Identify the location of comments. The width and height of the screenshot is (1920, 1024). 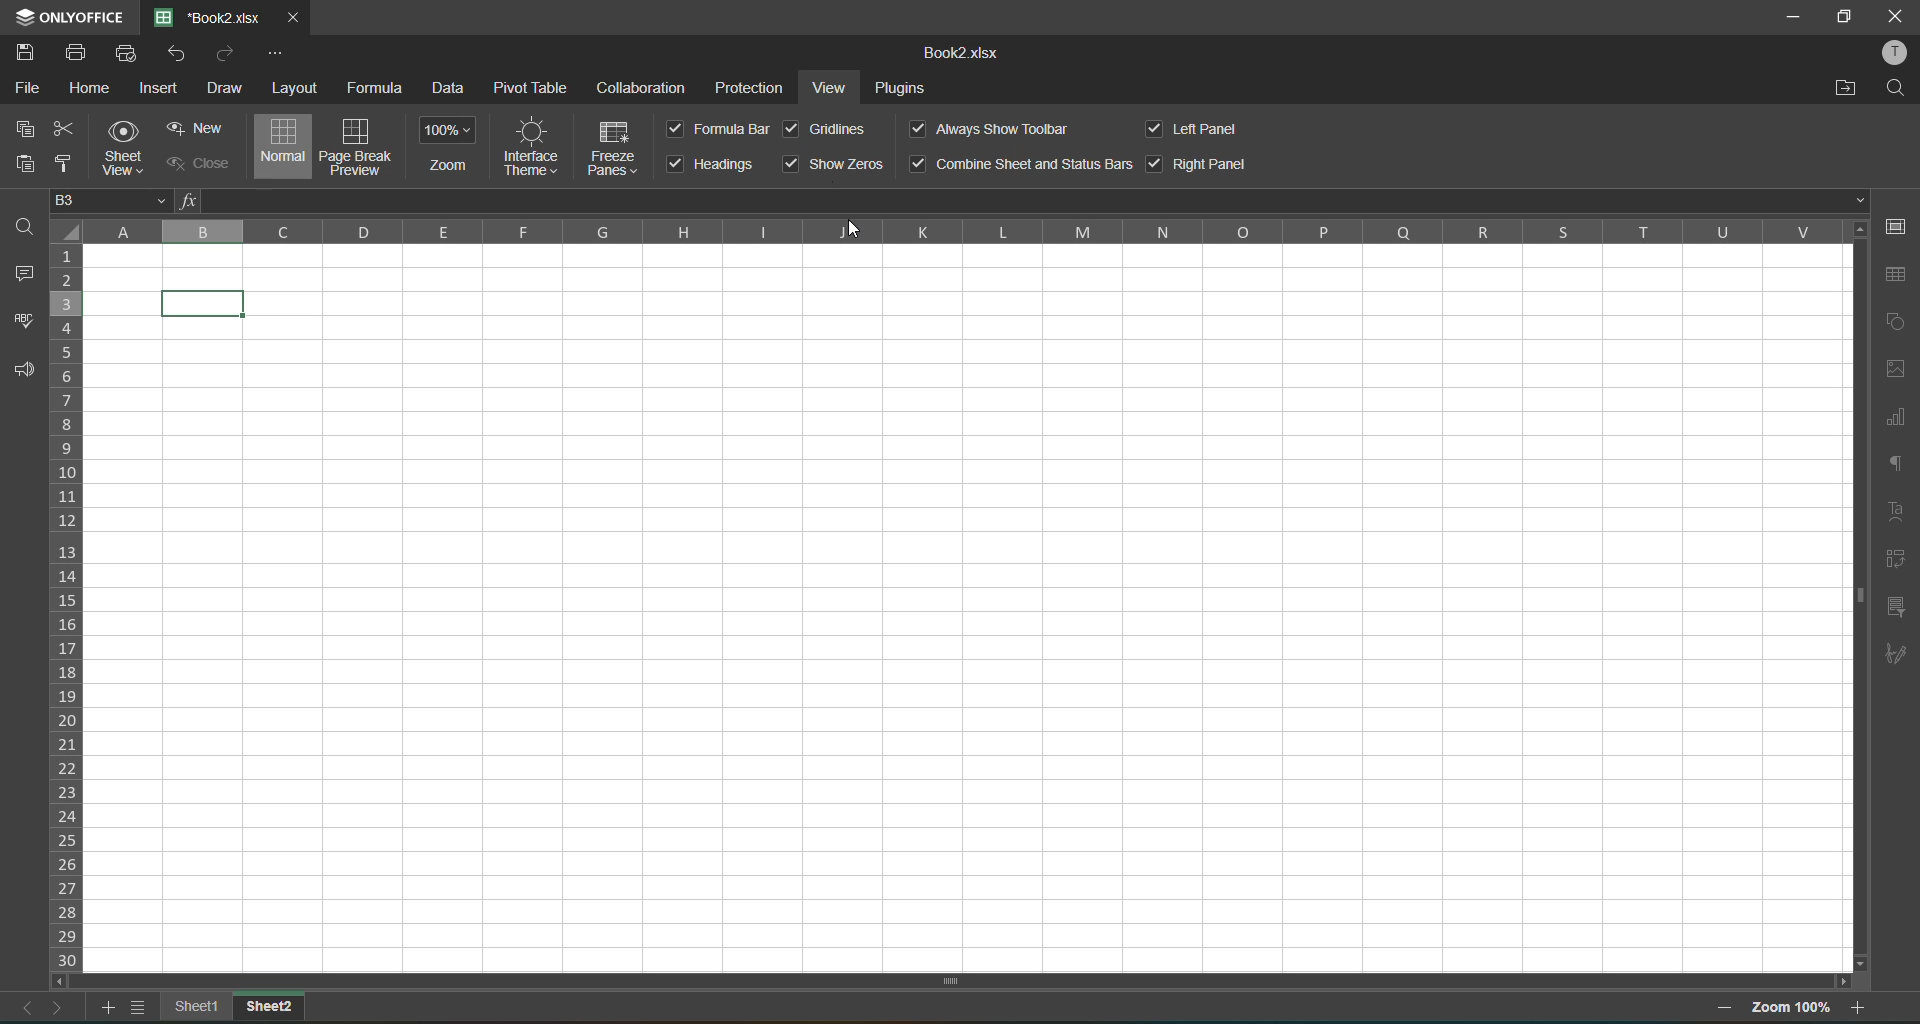
(28, 273).